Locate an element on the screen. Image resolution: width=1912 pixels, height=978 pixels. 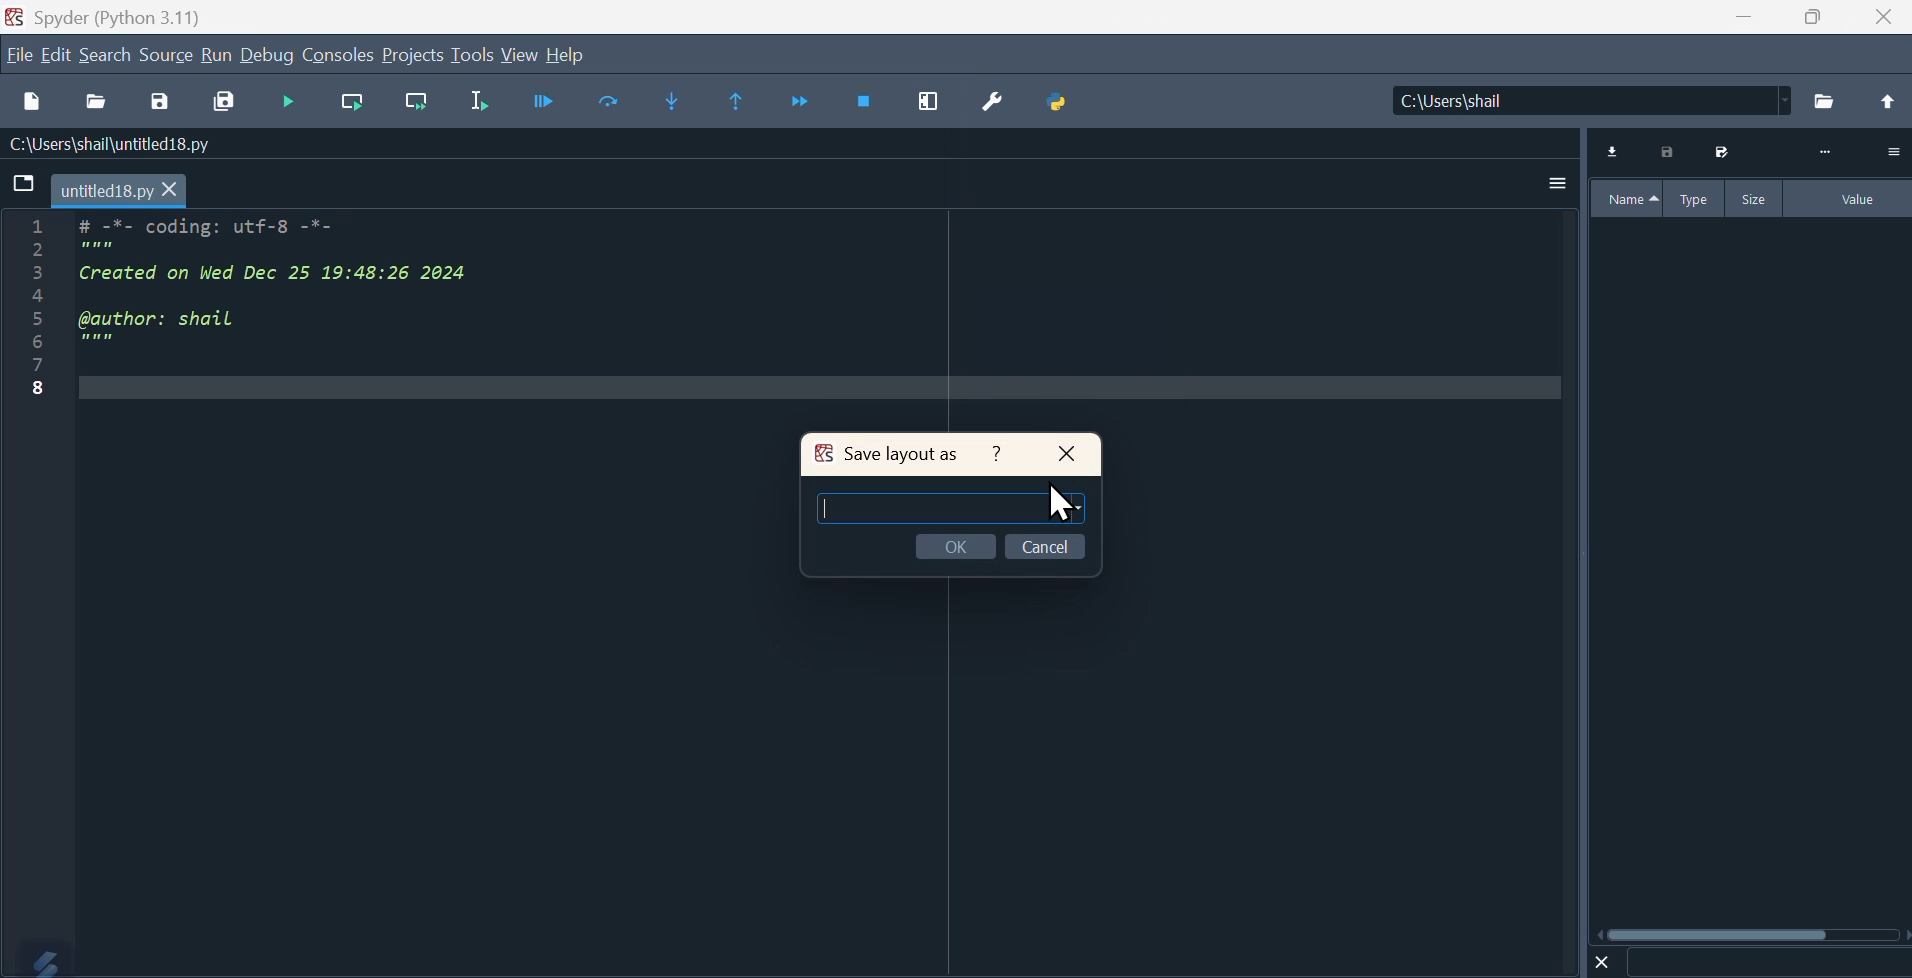
Source is located at coordinates (167, 54).